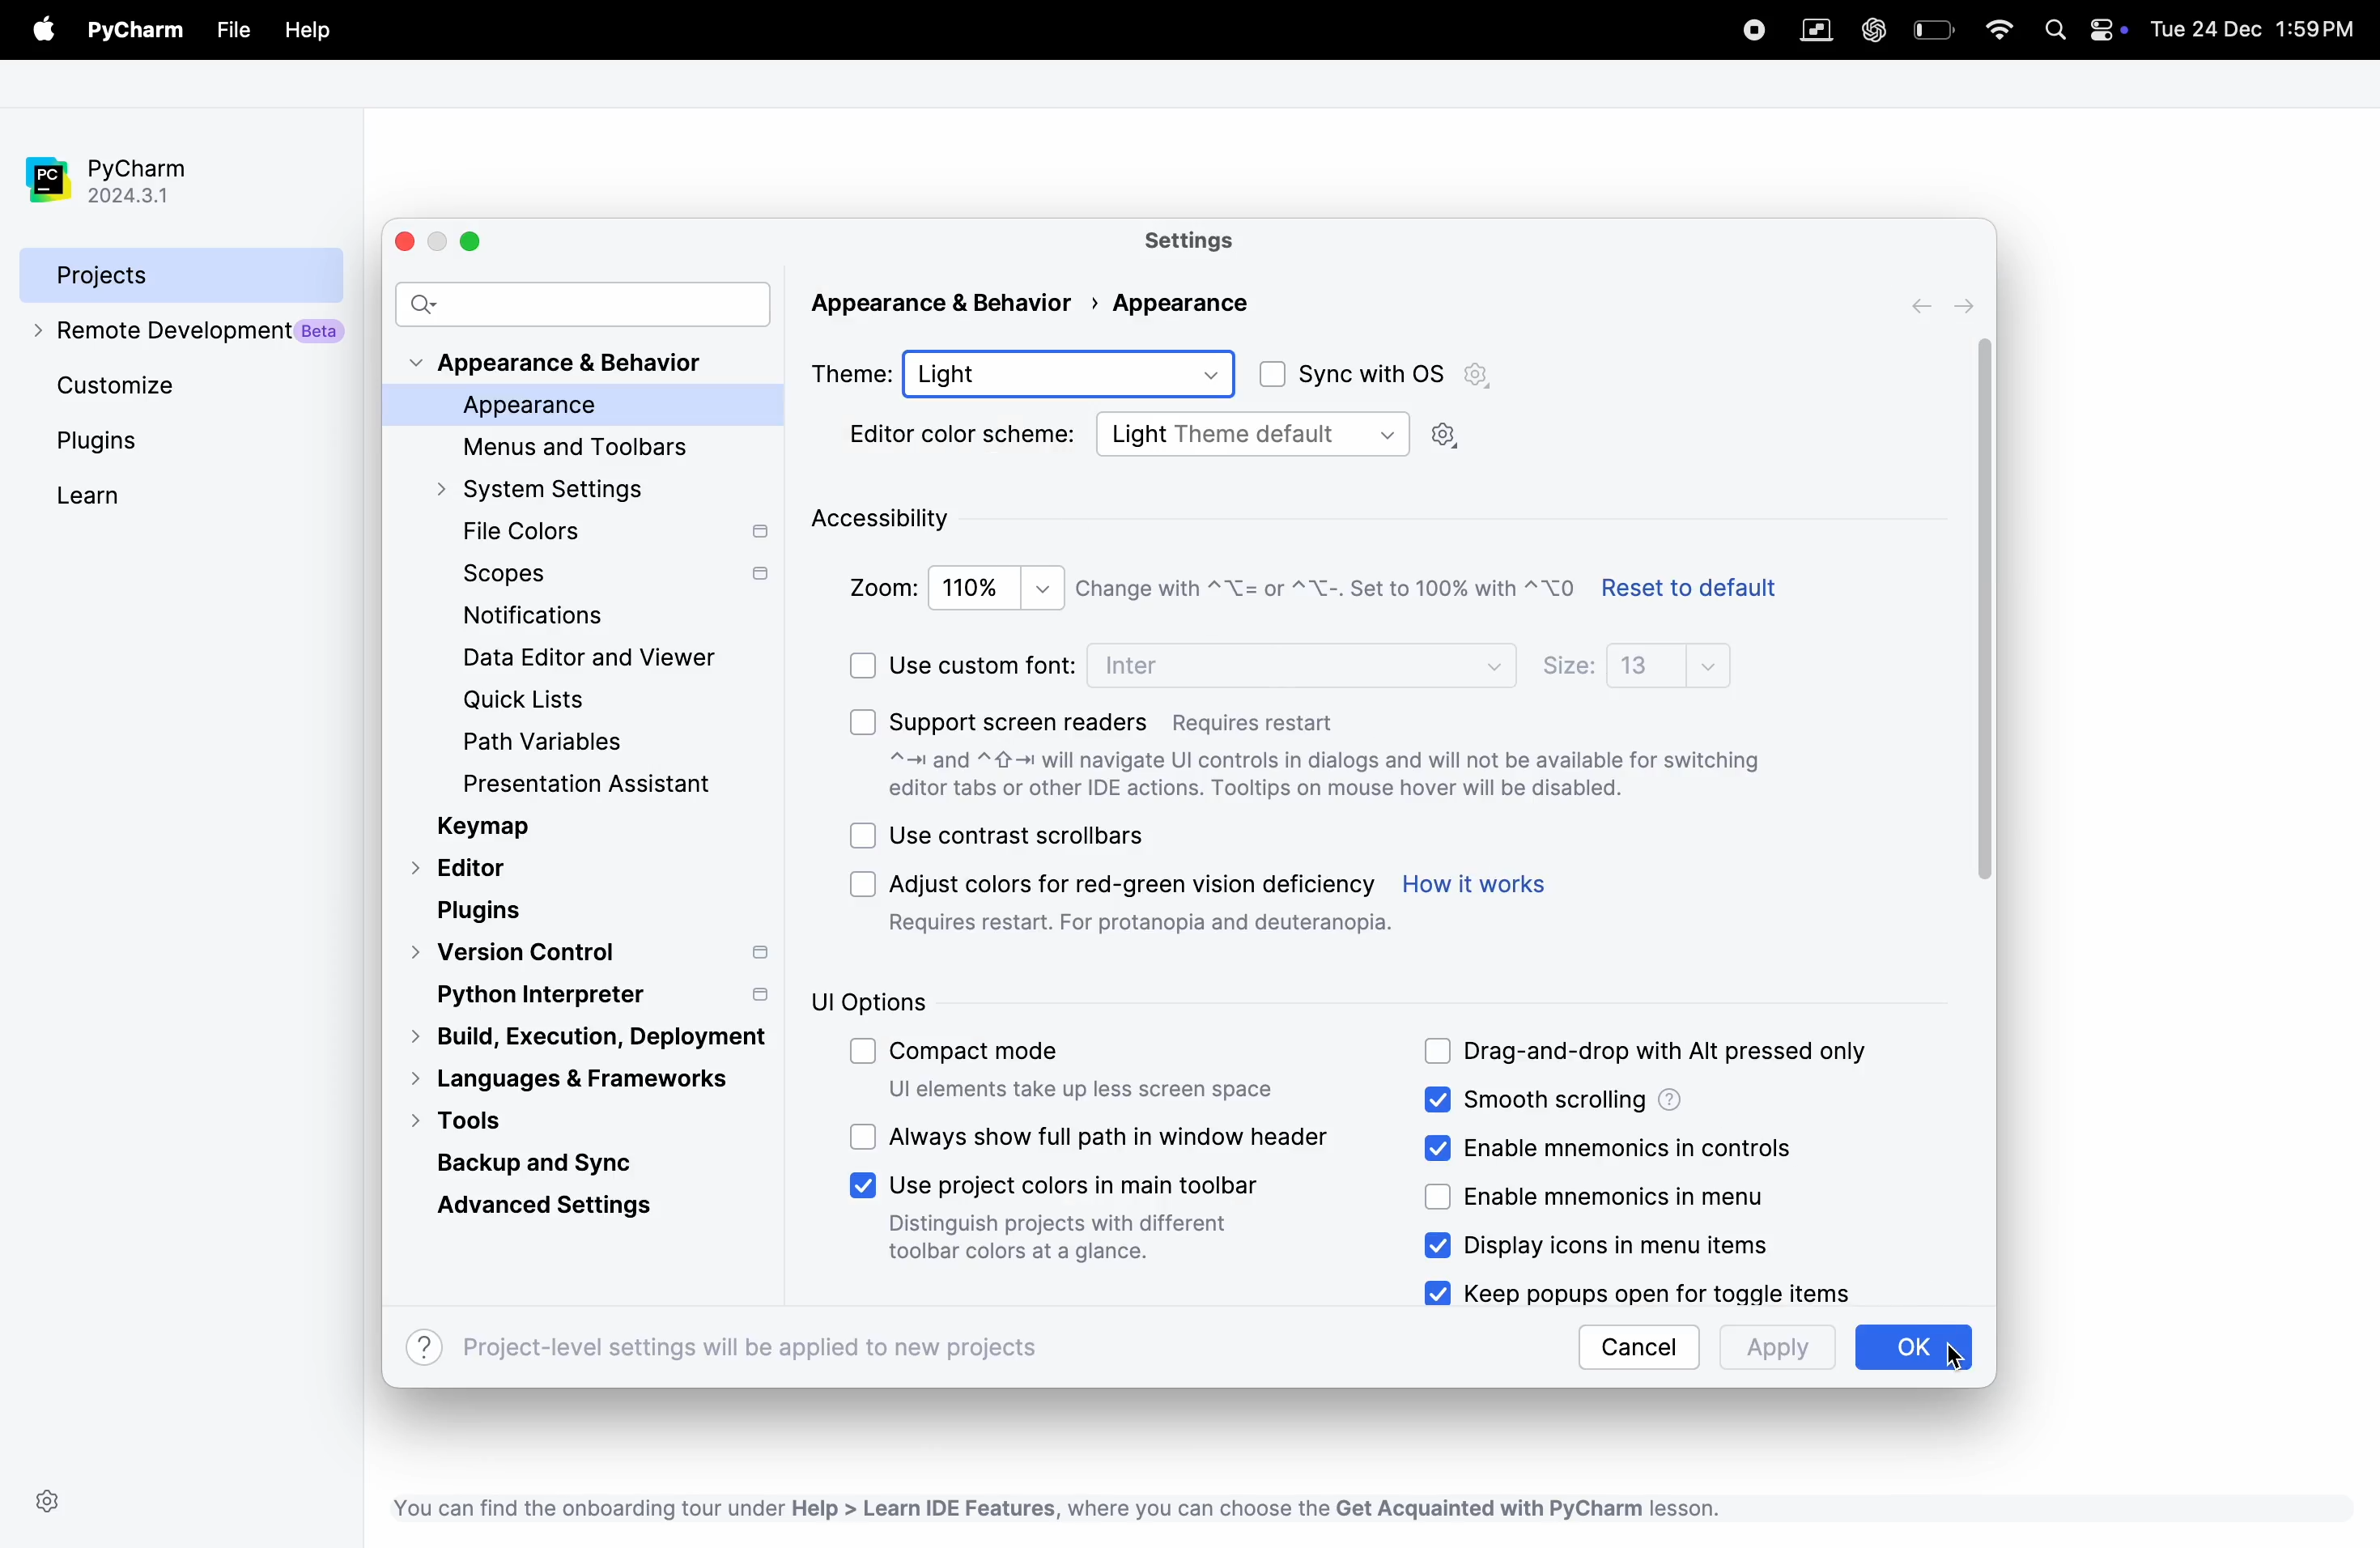  I want to click on check boxes, so click(1431, 1291).